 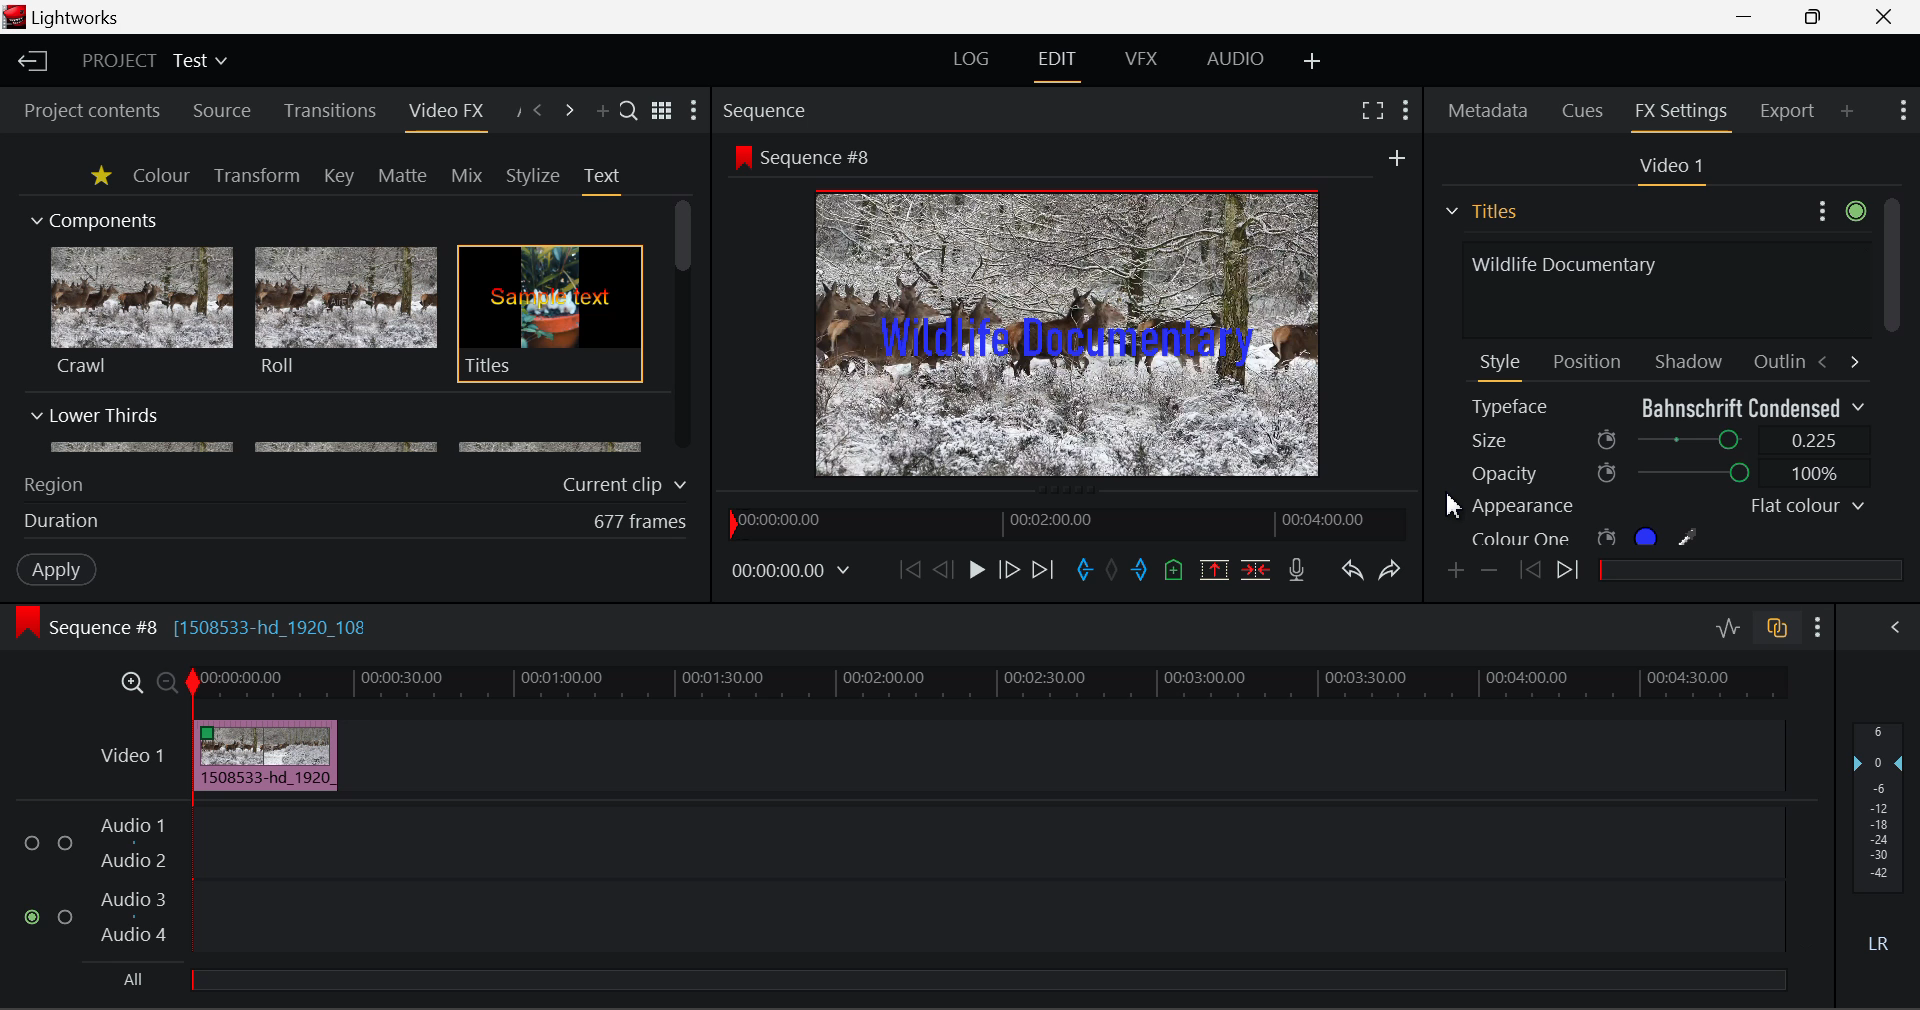 What do you see at coordinates (630, 109) in the screenshot?
I see `Search` at bounding box center [630, 109].